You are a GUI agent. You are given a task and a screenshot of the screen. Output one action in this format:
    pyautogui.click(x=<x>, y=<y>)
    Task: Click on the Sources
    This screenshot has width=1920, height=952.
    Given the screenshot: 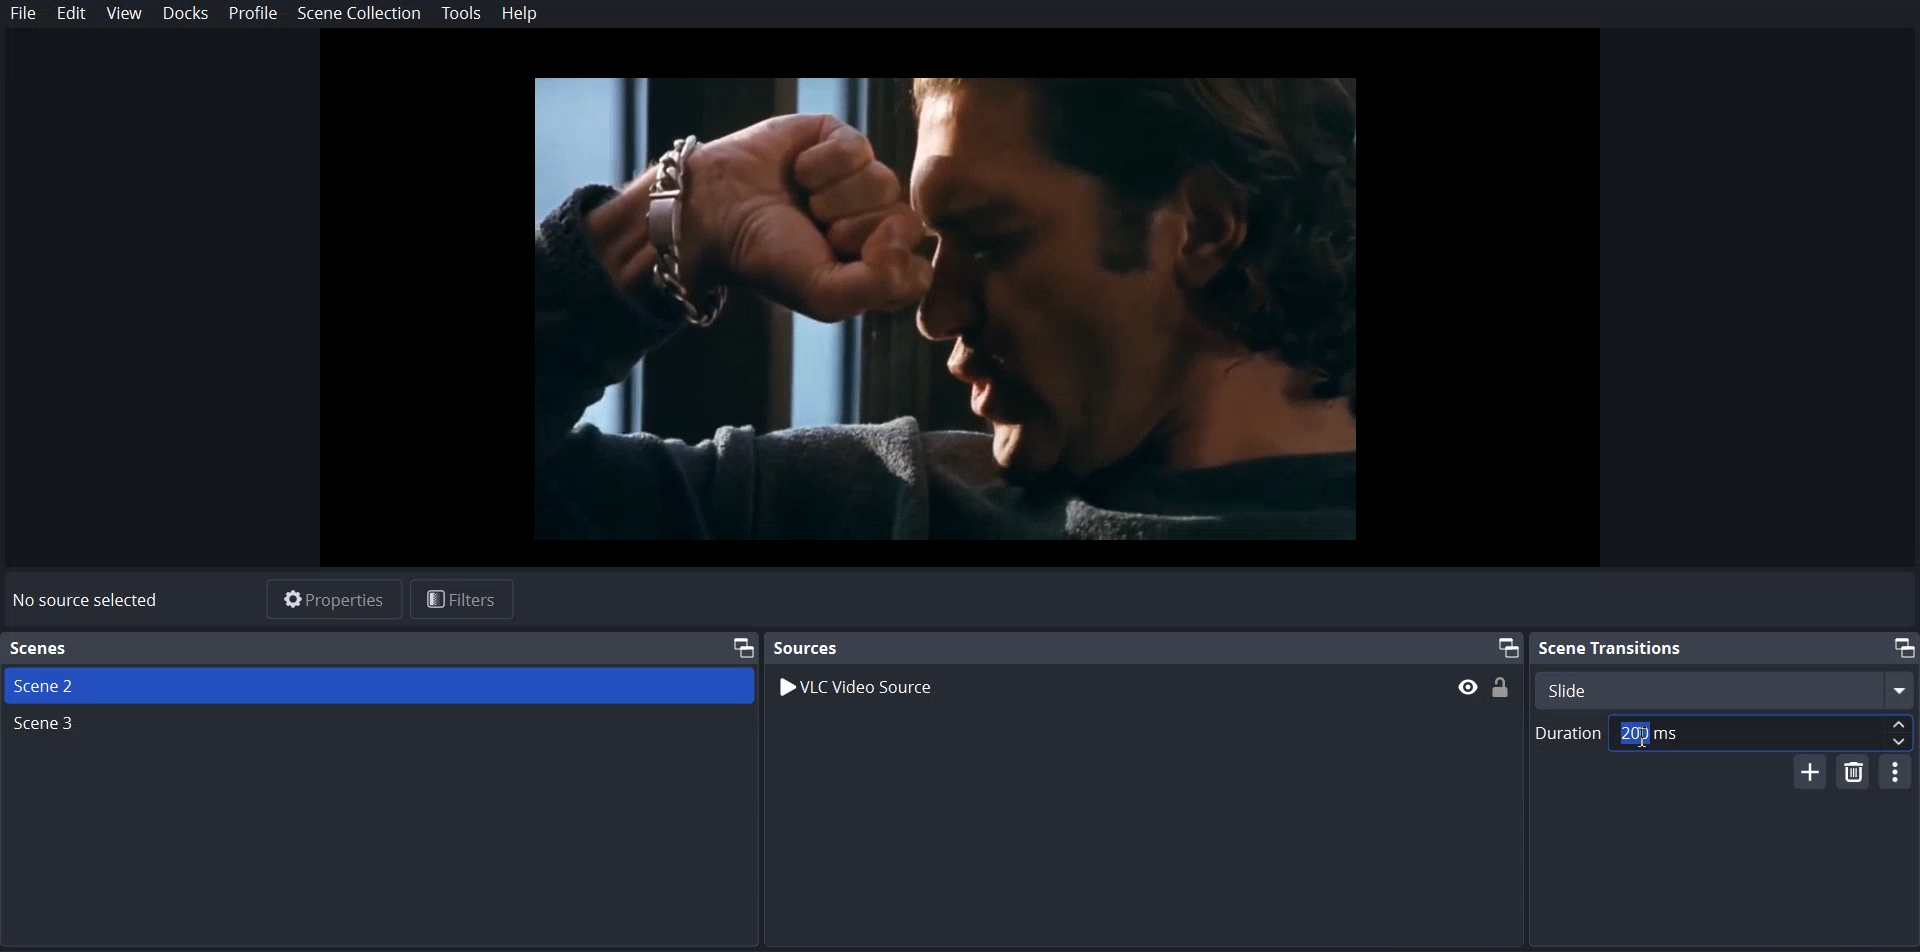 What is the action you would take?
    pyautogui.click(x=1143, y=647)
    